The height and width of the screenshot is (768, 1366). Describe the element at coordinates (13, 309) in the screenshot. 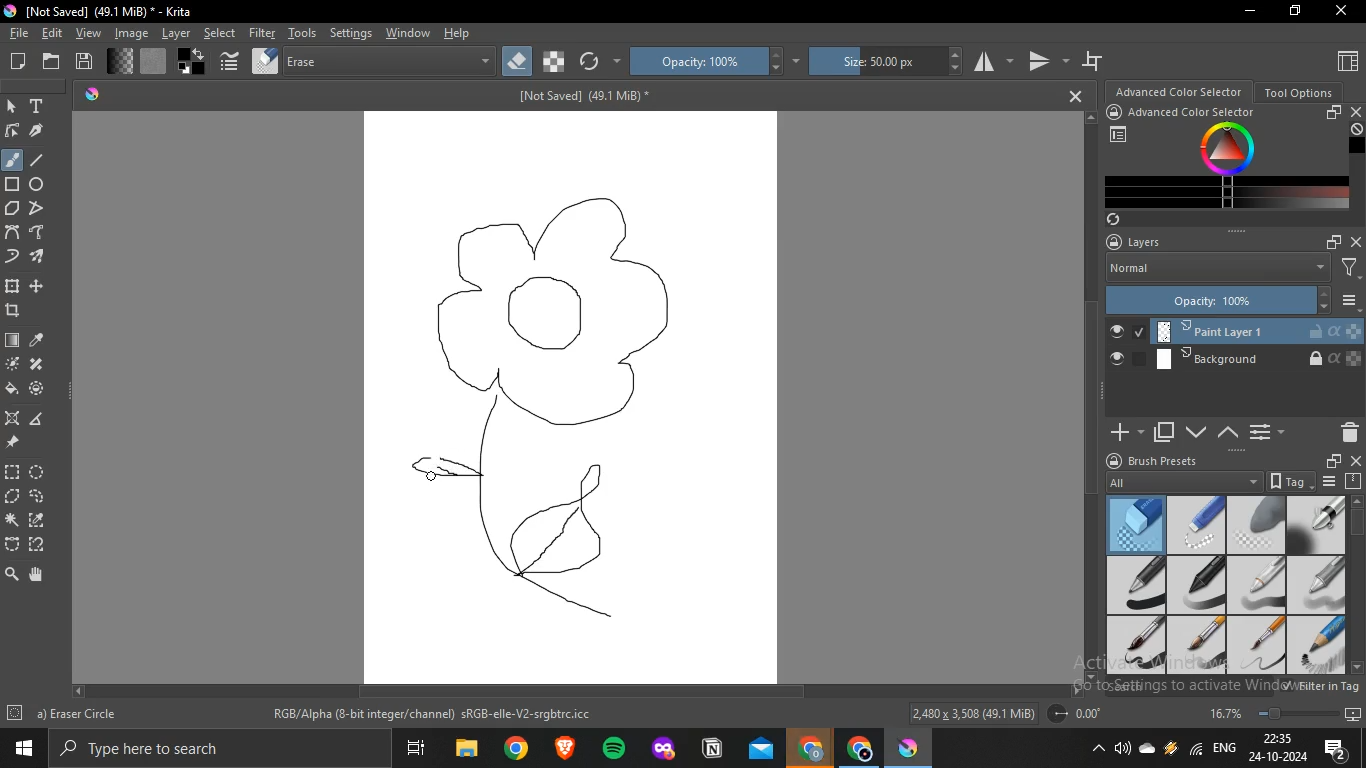

I see `crop image` at that location.